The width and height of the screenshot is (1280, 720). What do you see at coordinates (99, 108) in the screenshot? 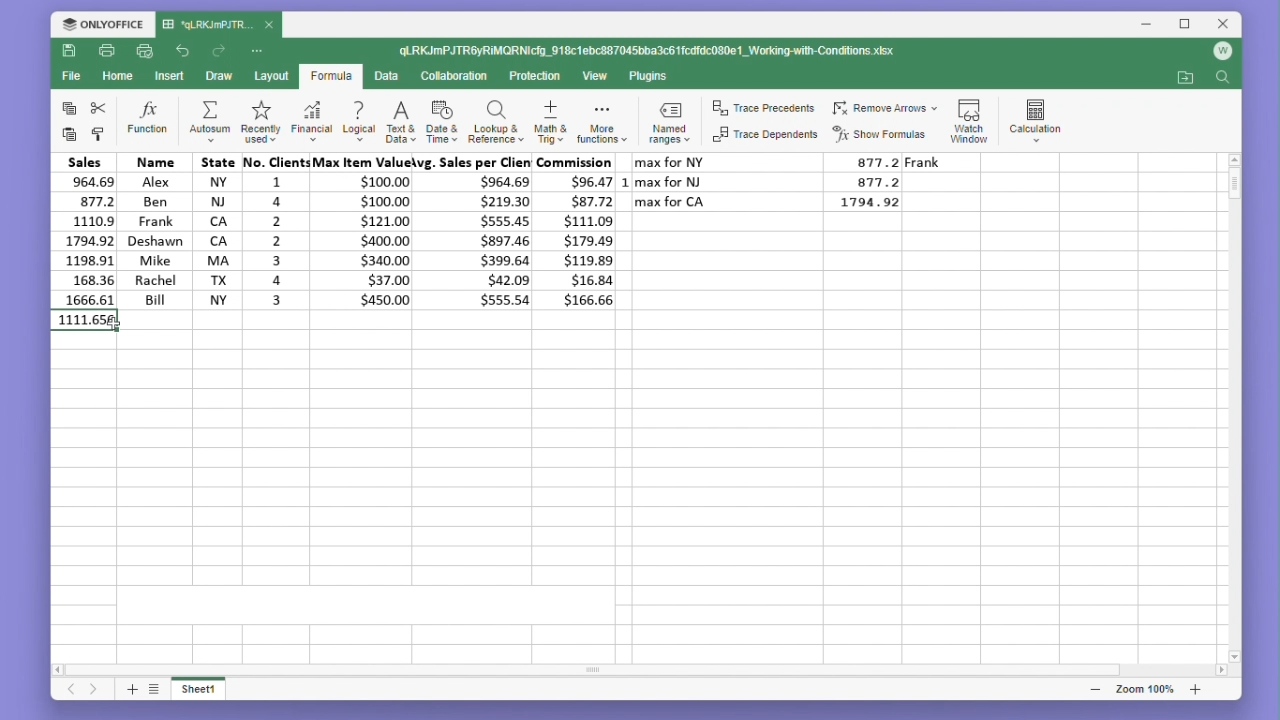
I see `cut` at bounding box center [99, 108].